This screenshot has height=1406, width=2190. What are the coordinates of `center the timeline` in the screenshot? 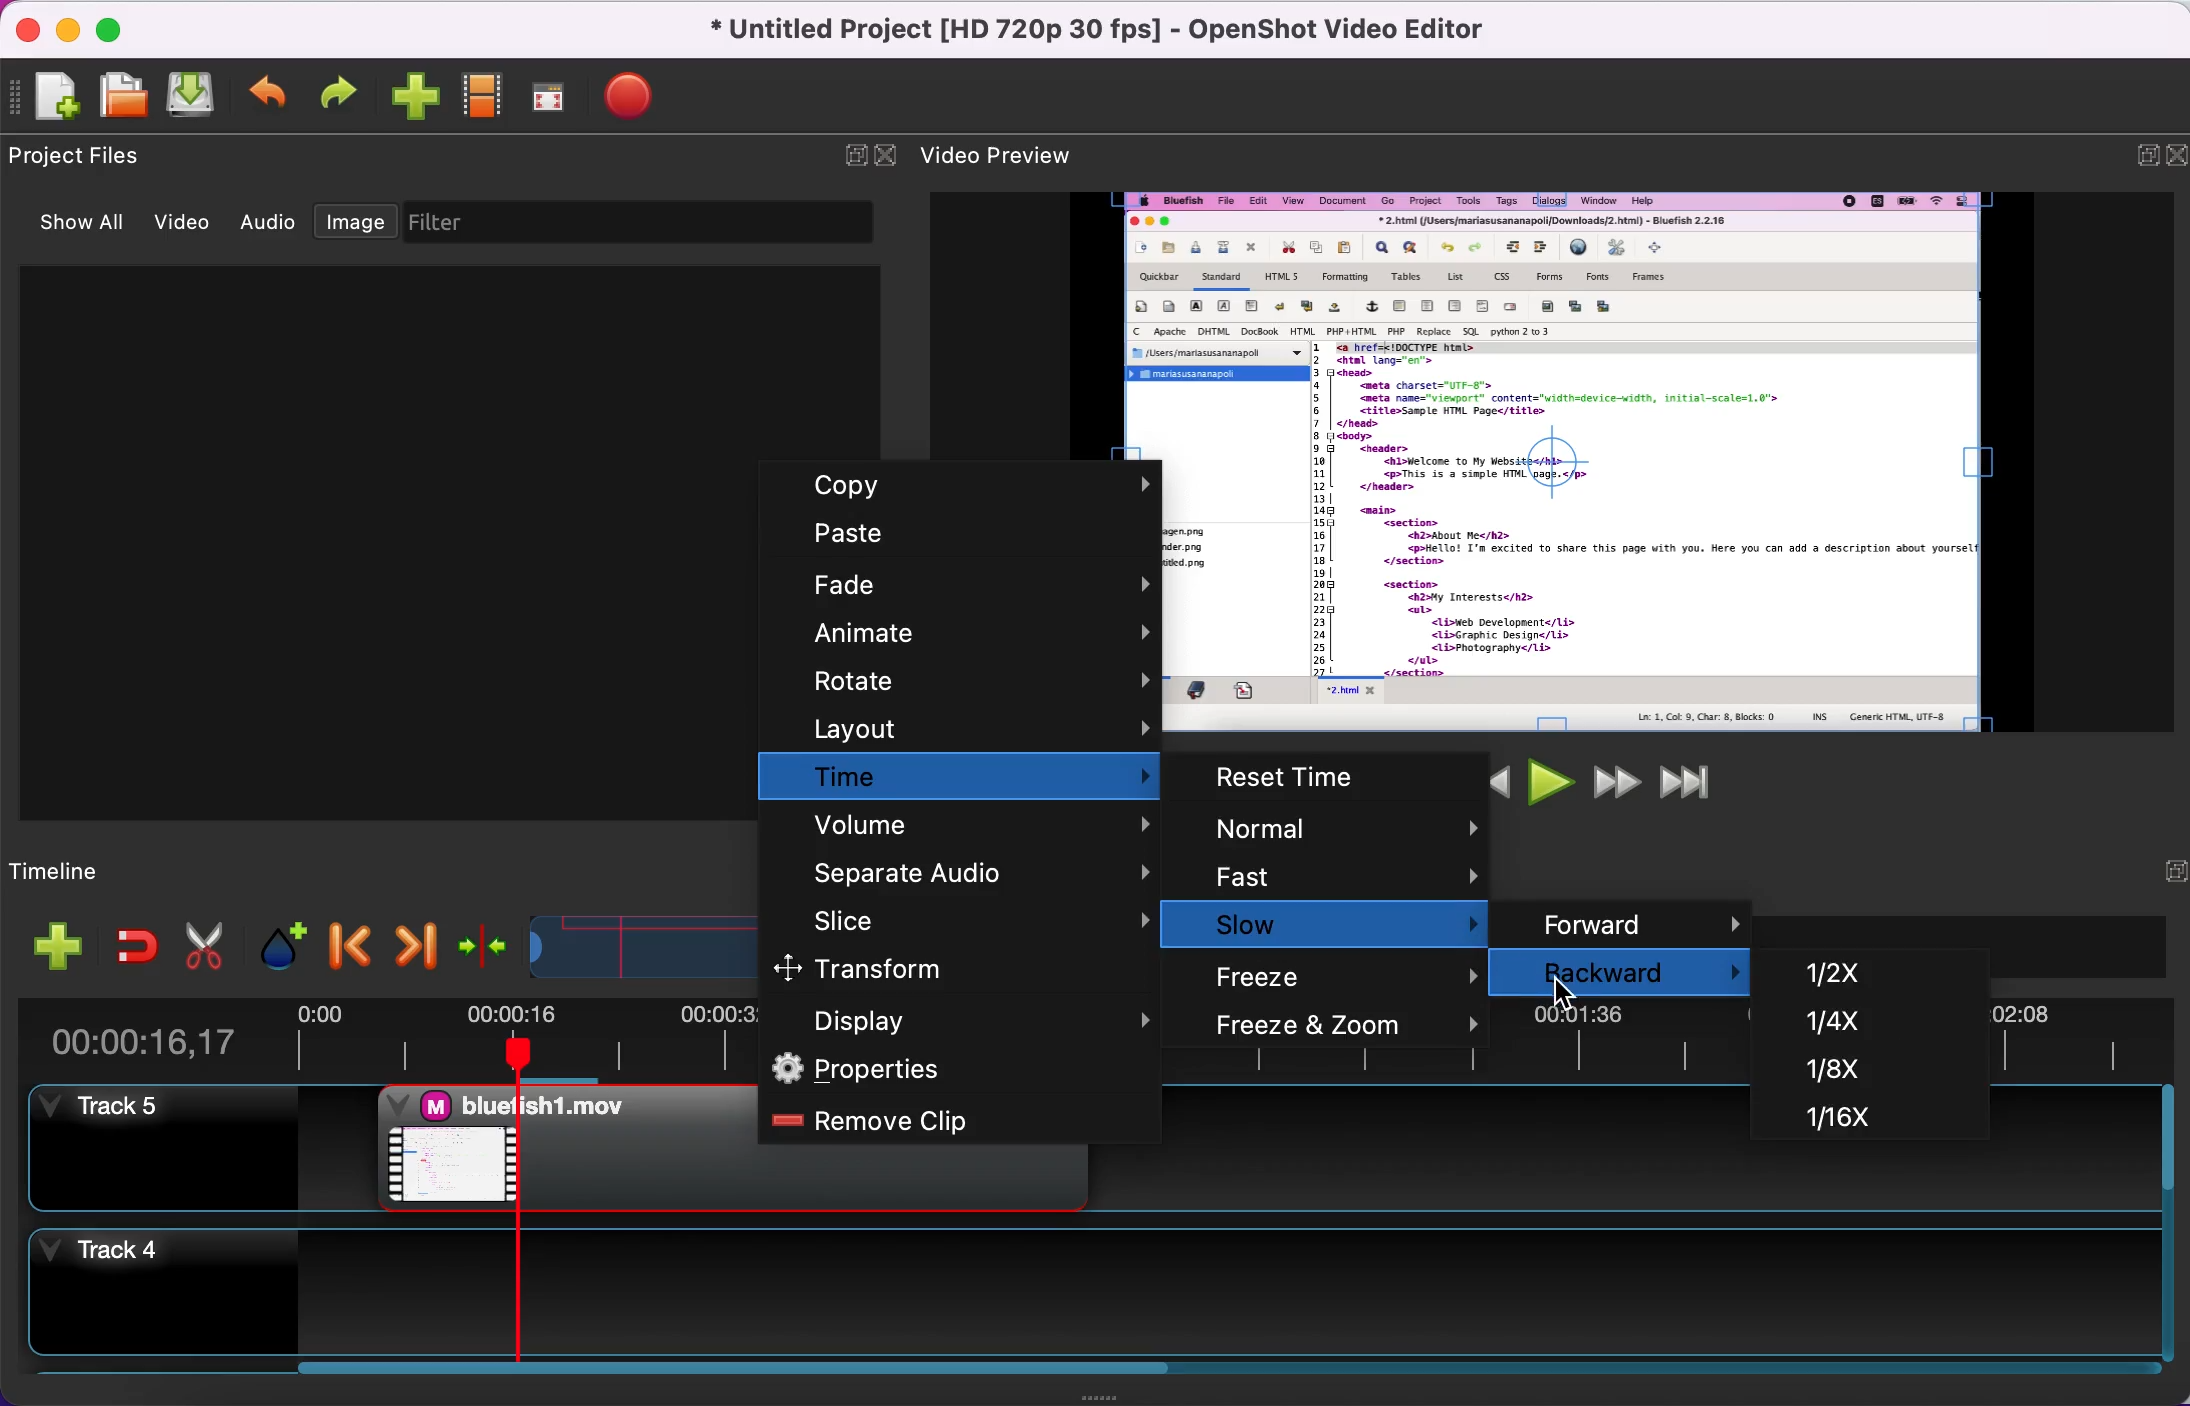 It's located at (478, 940).